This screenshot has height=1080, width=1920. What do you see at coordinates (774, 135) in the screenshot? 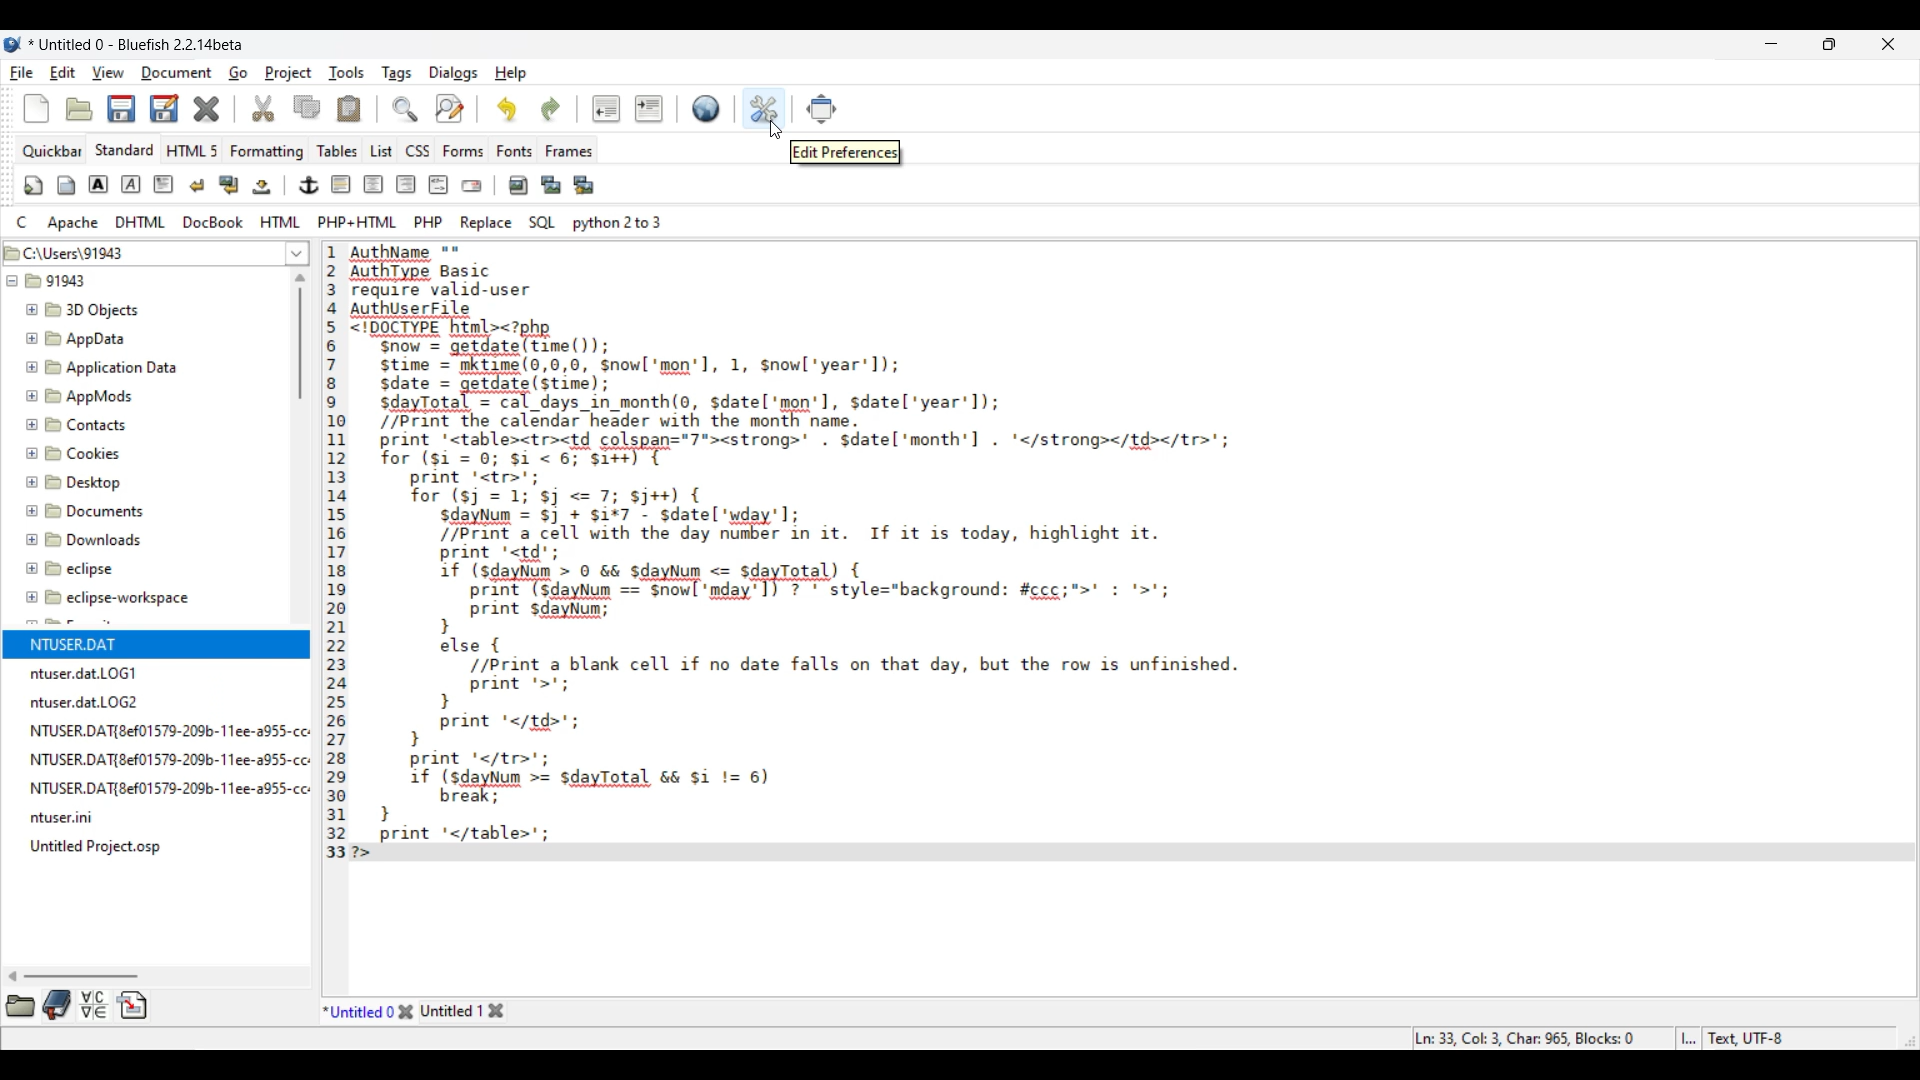
I see `cursor` at bounding box center [774, 135].